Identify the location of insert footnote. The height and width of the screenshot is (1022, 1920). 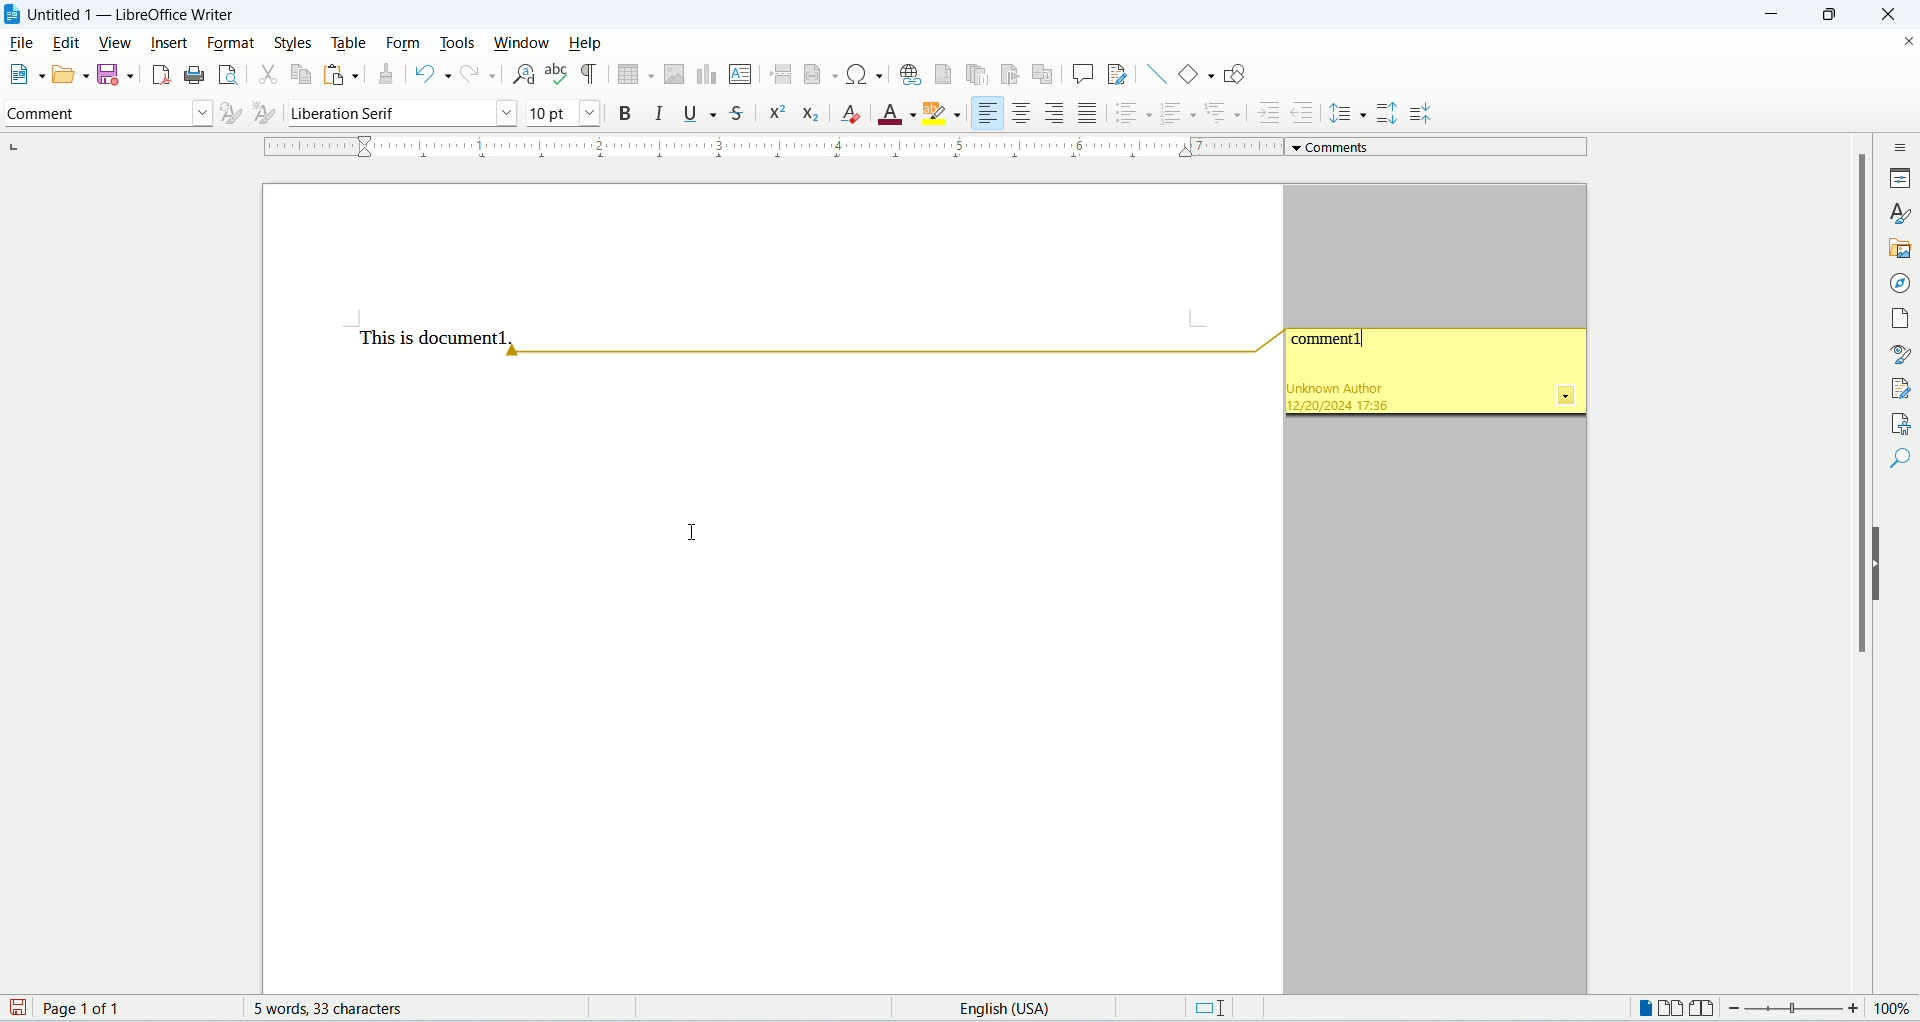
(944, 74).